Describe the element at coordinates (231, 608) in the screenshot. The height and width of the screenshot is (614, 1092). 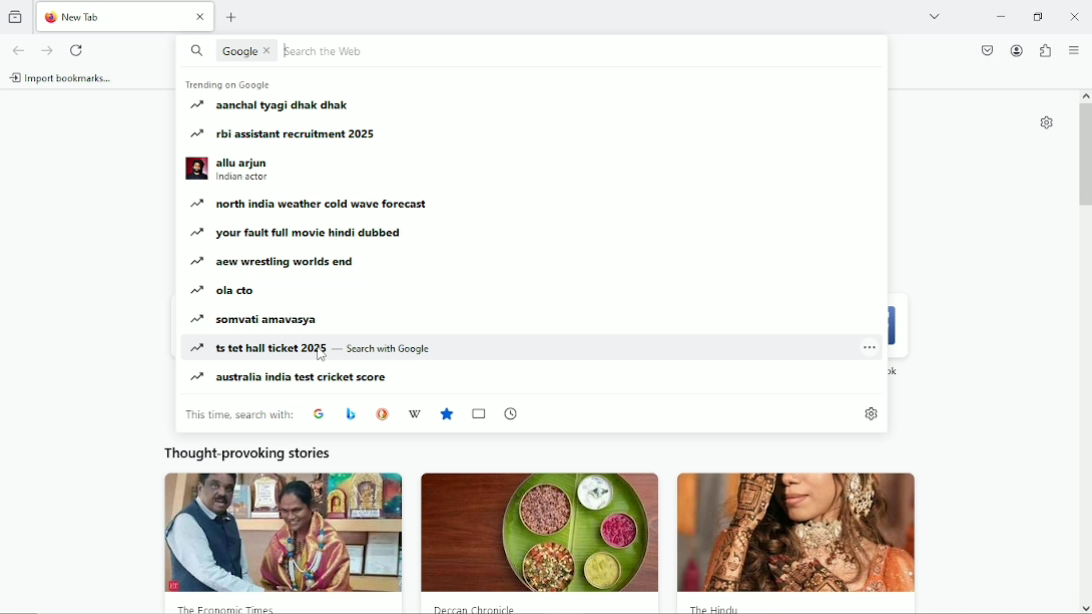
I see `the economic times` at that location.